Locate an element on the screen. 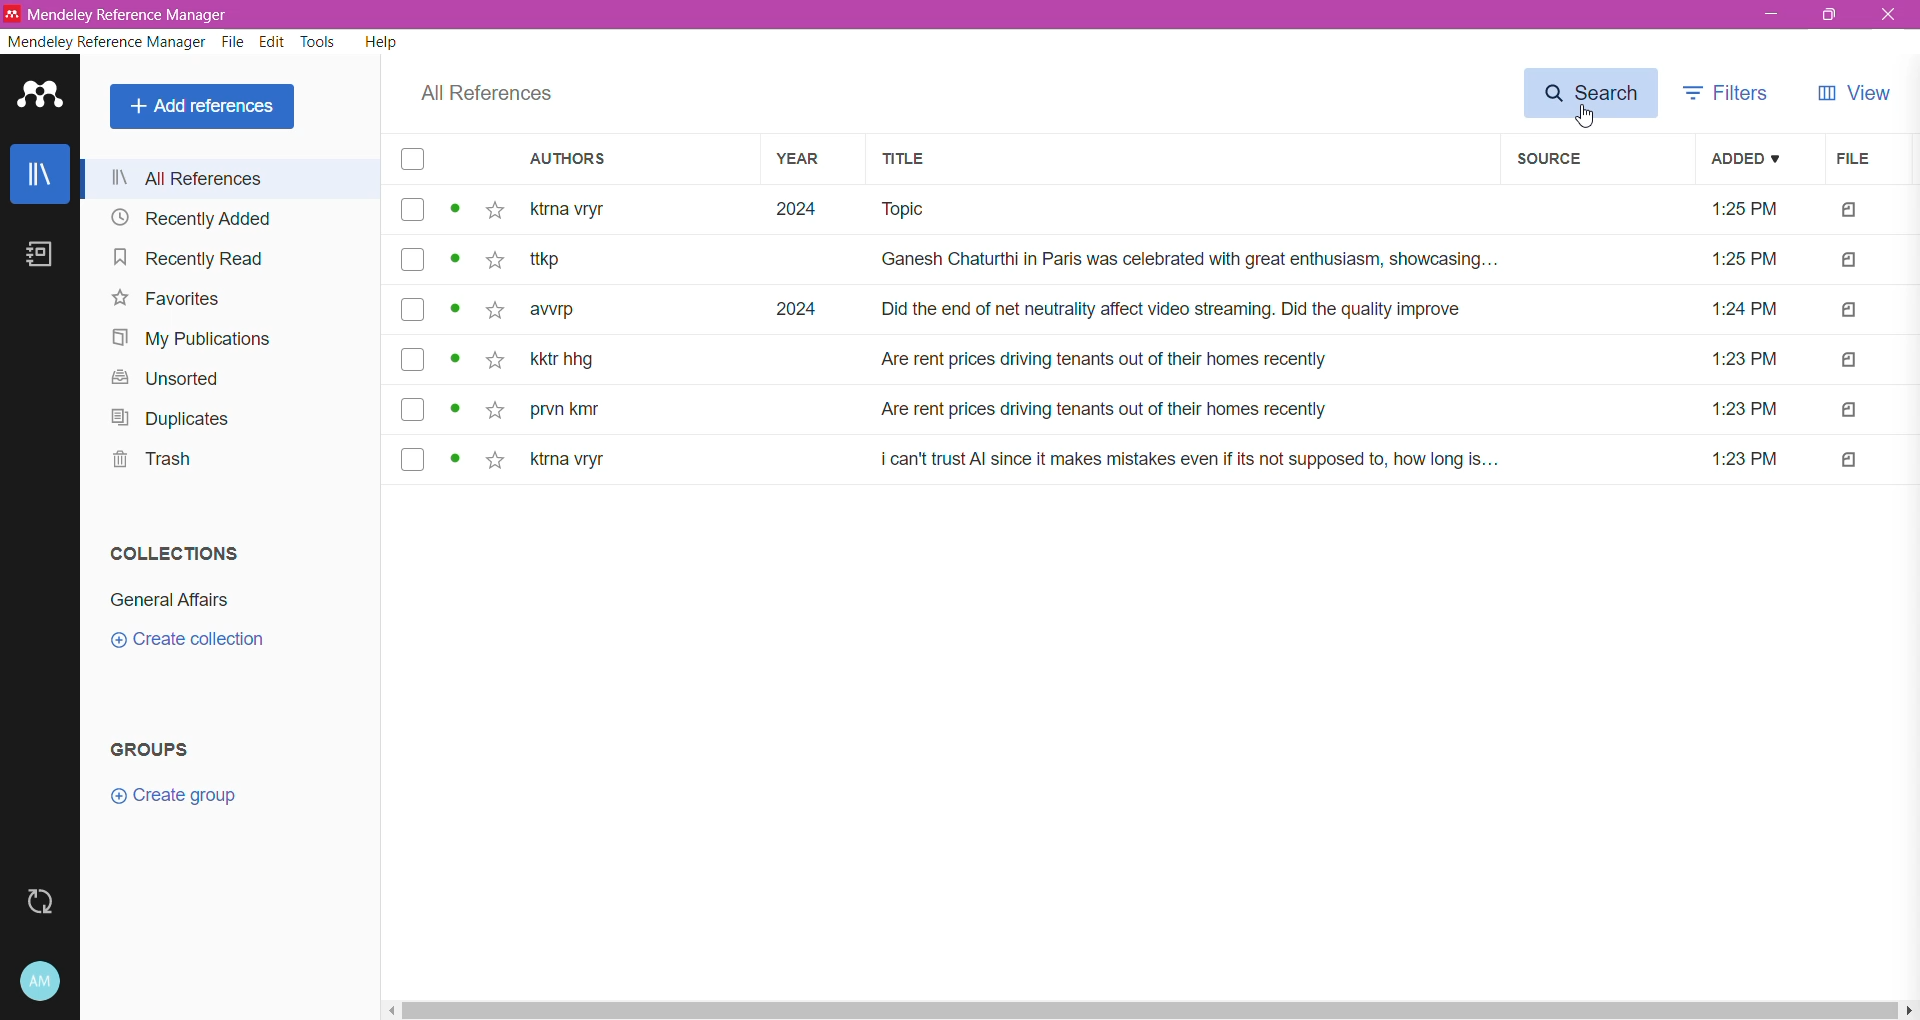 The width and height of the screenshot is (1920, 1020). View is located at coordinates (1857, 92).